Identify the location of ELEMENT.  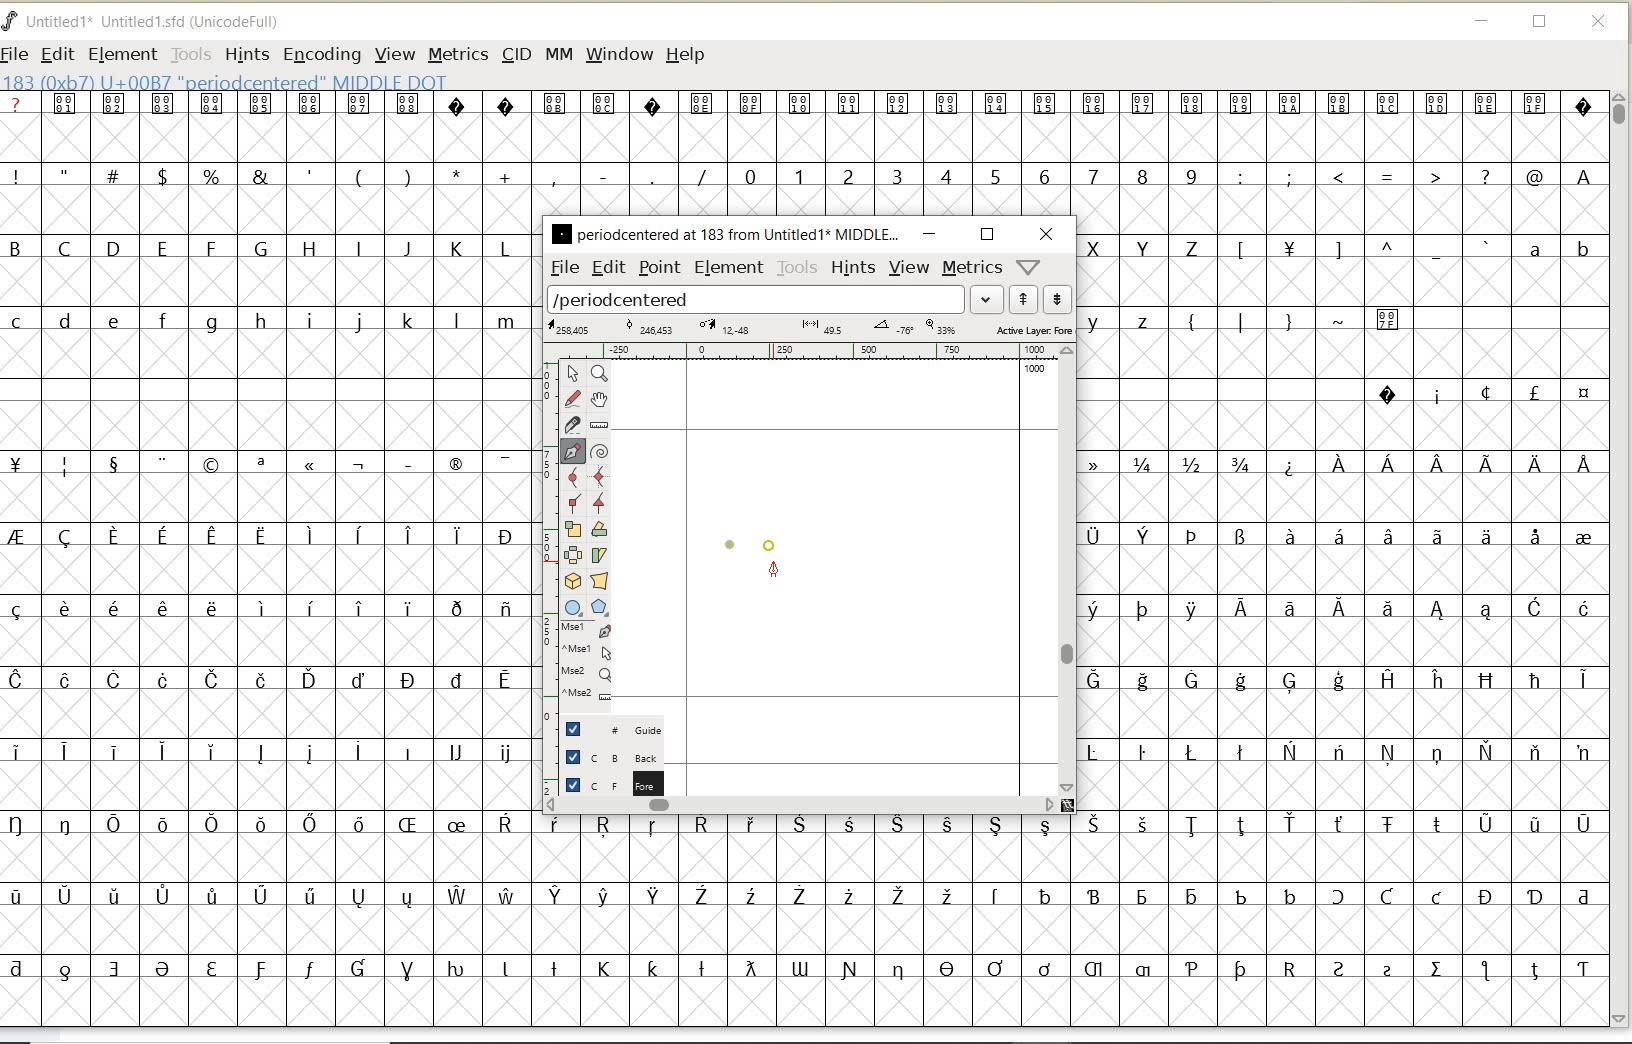
(122, 54).